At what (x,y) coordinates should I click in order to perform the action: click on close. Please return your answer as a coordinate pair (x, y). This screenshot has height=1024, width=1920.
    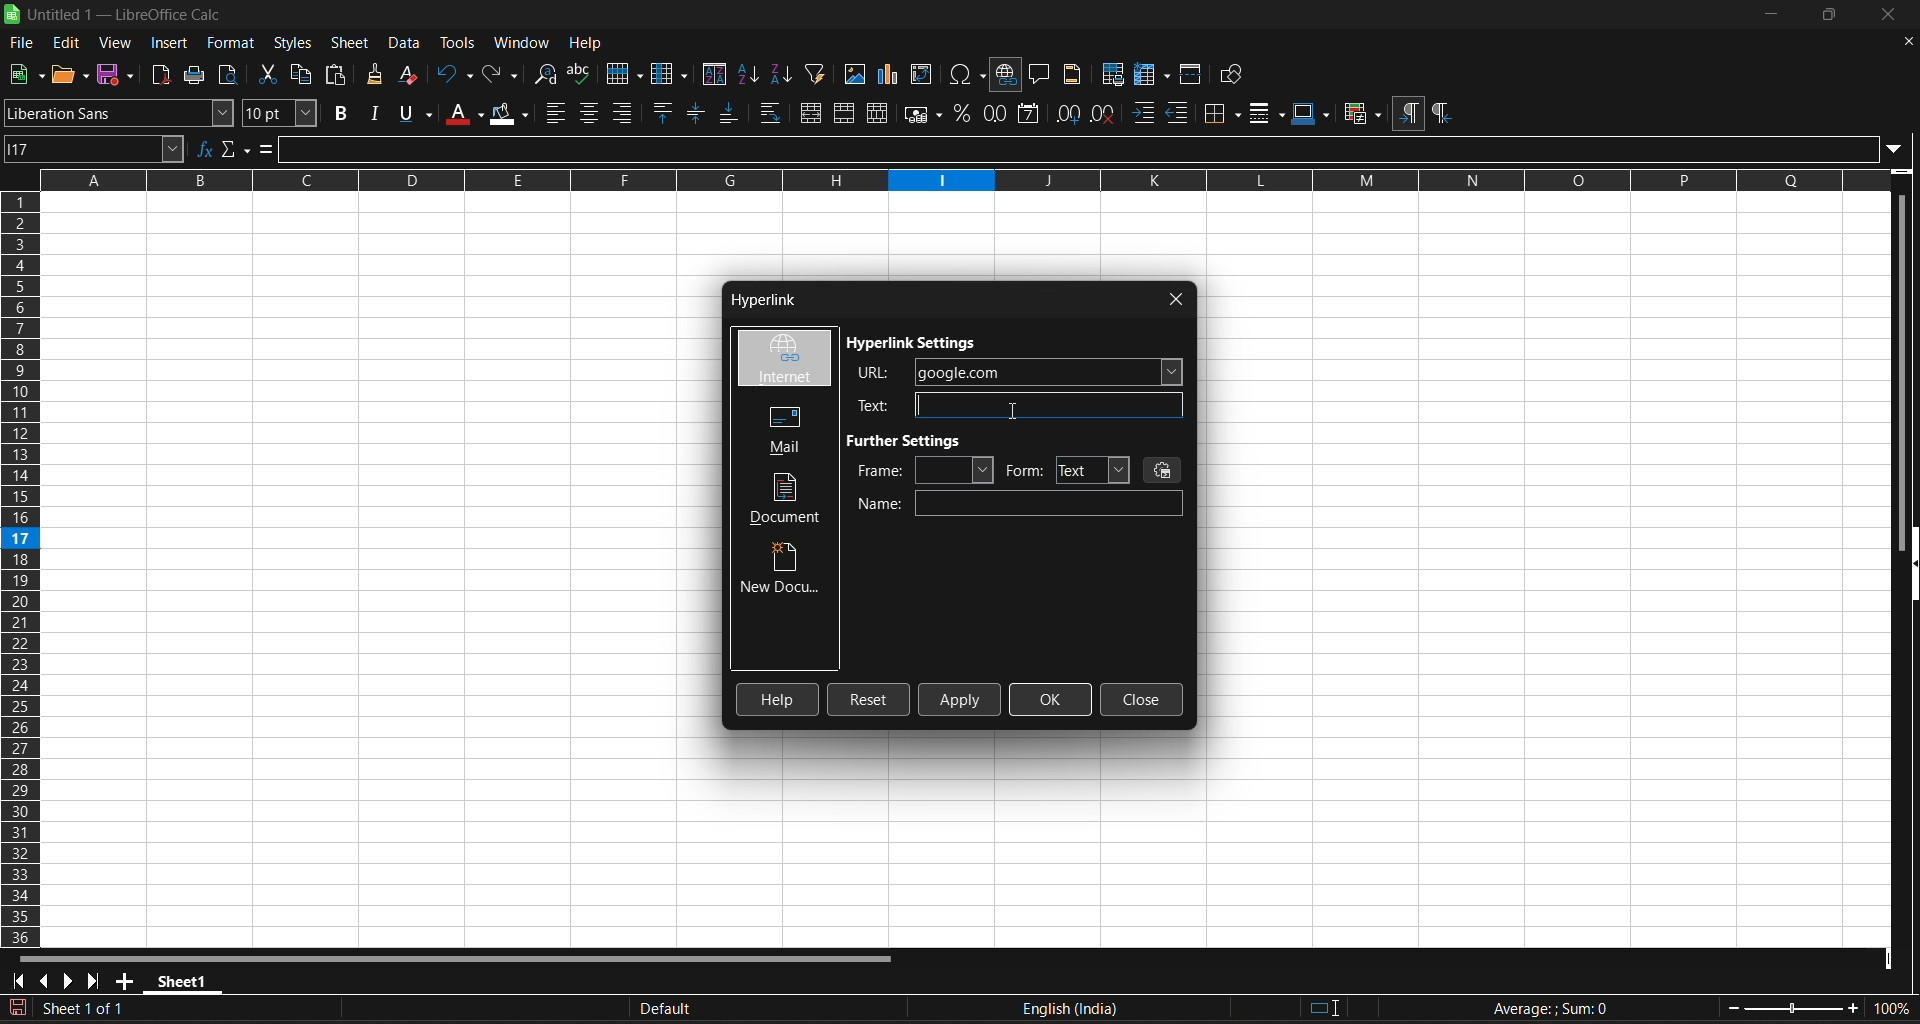
    Looking at the image, I should click on (1885, 14).